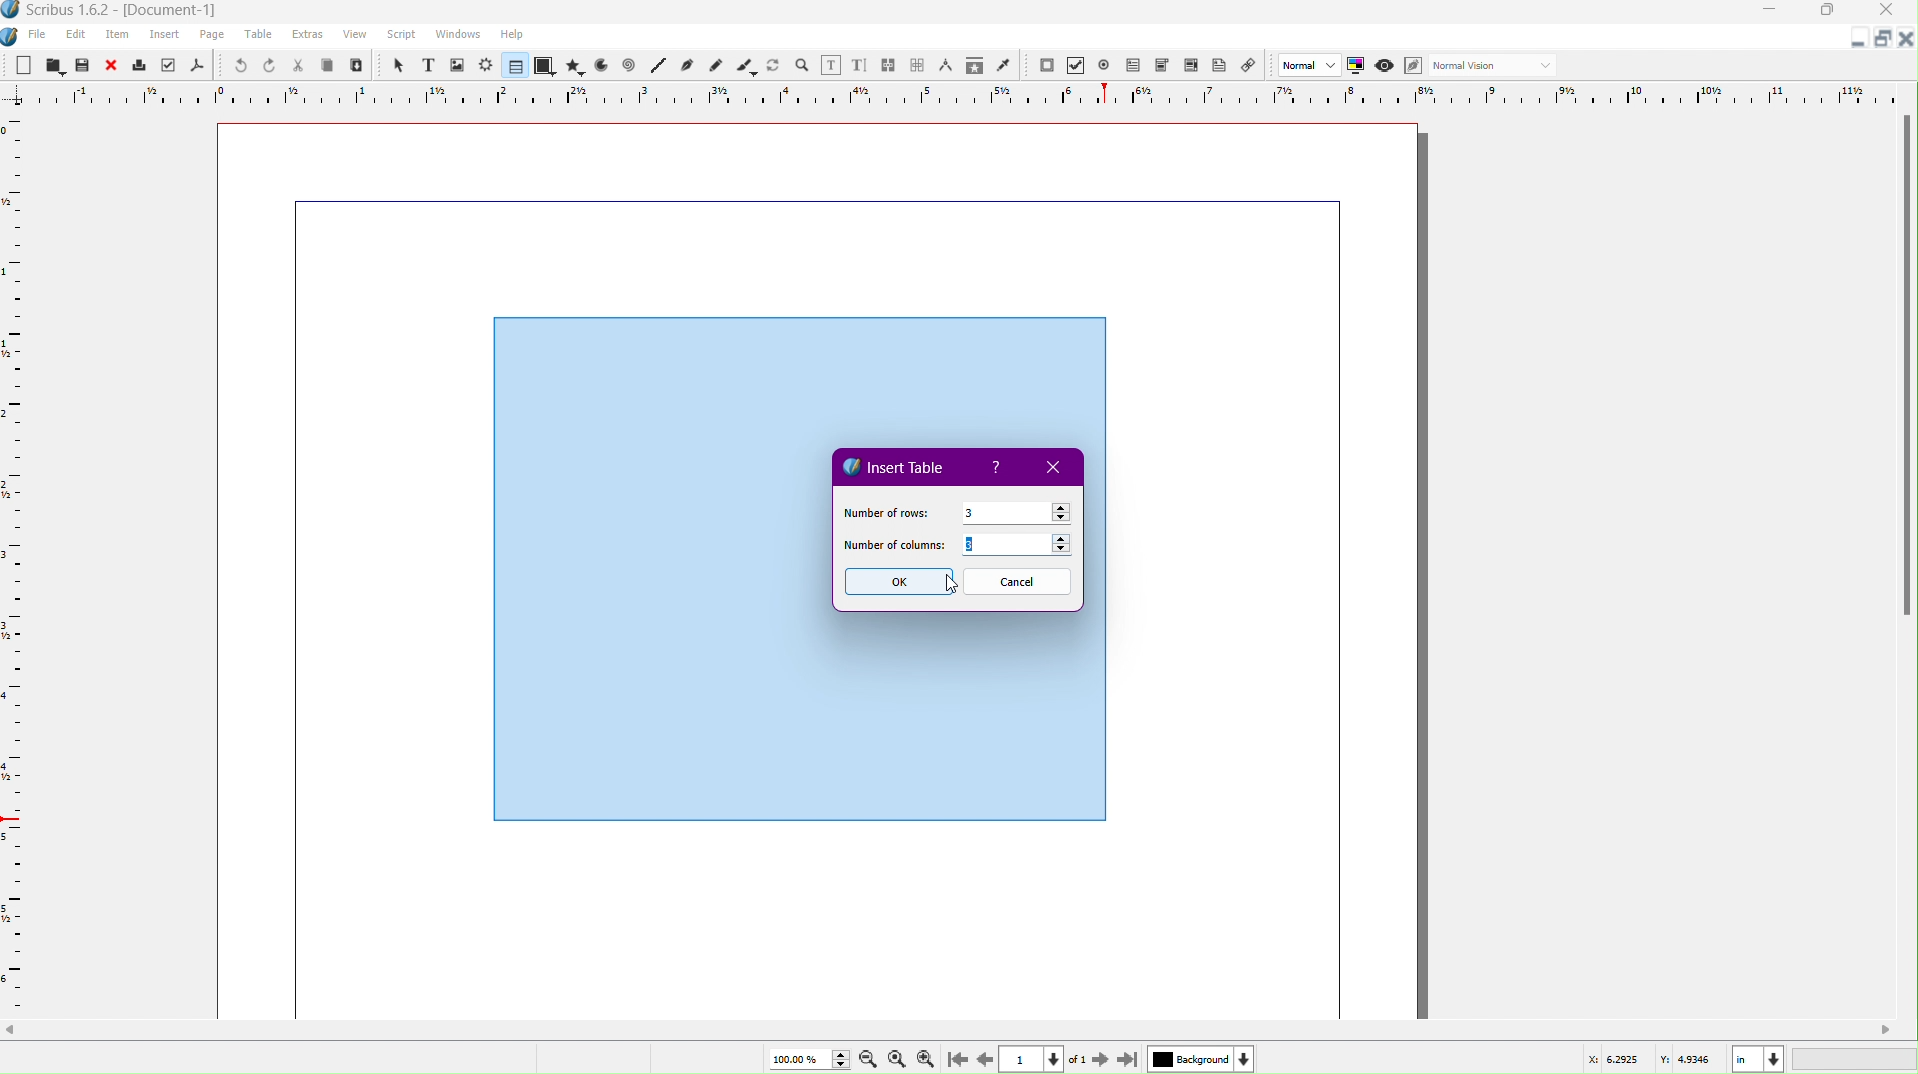 Image resolution: width=1918 pixels, height=1074 pixels. What do you see at coordinates (959, 94) in the screenshot?
I see `Ruler Line` at bounding box center [959, 94].